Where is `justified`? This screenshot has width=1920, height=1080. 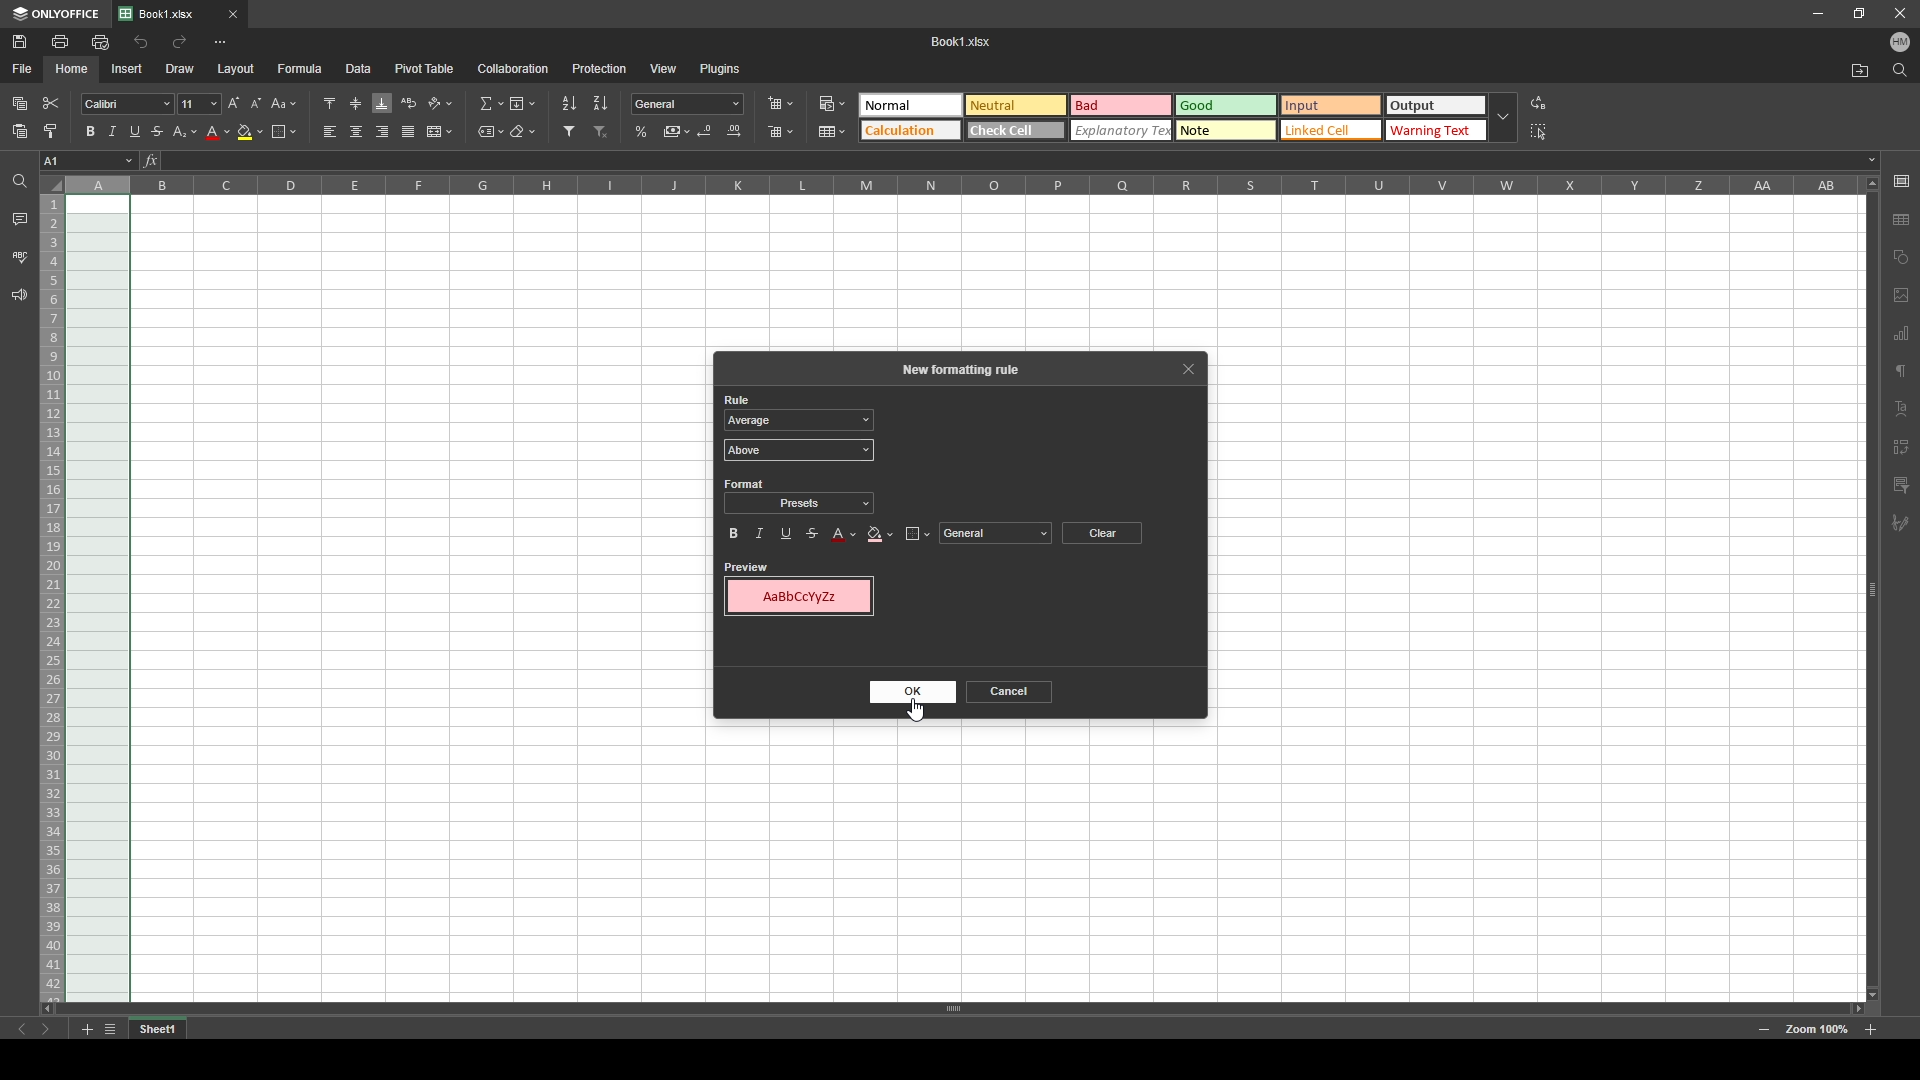 justified is located at coordinates (409, 132).